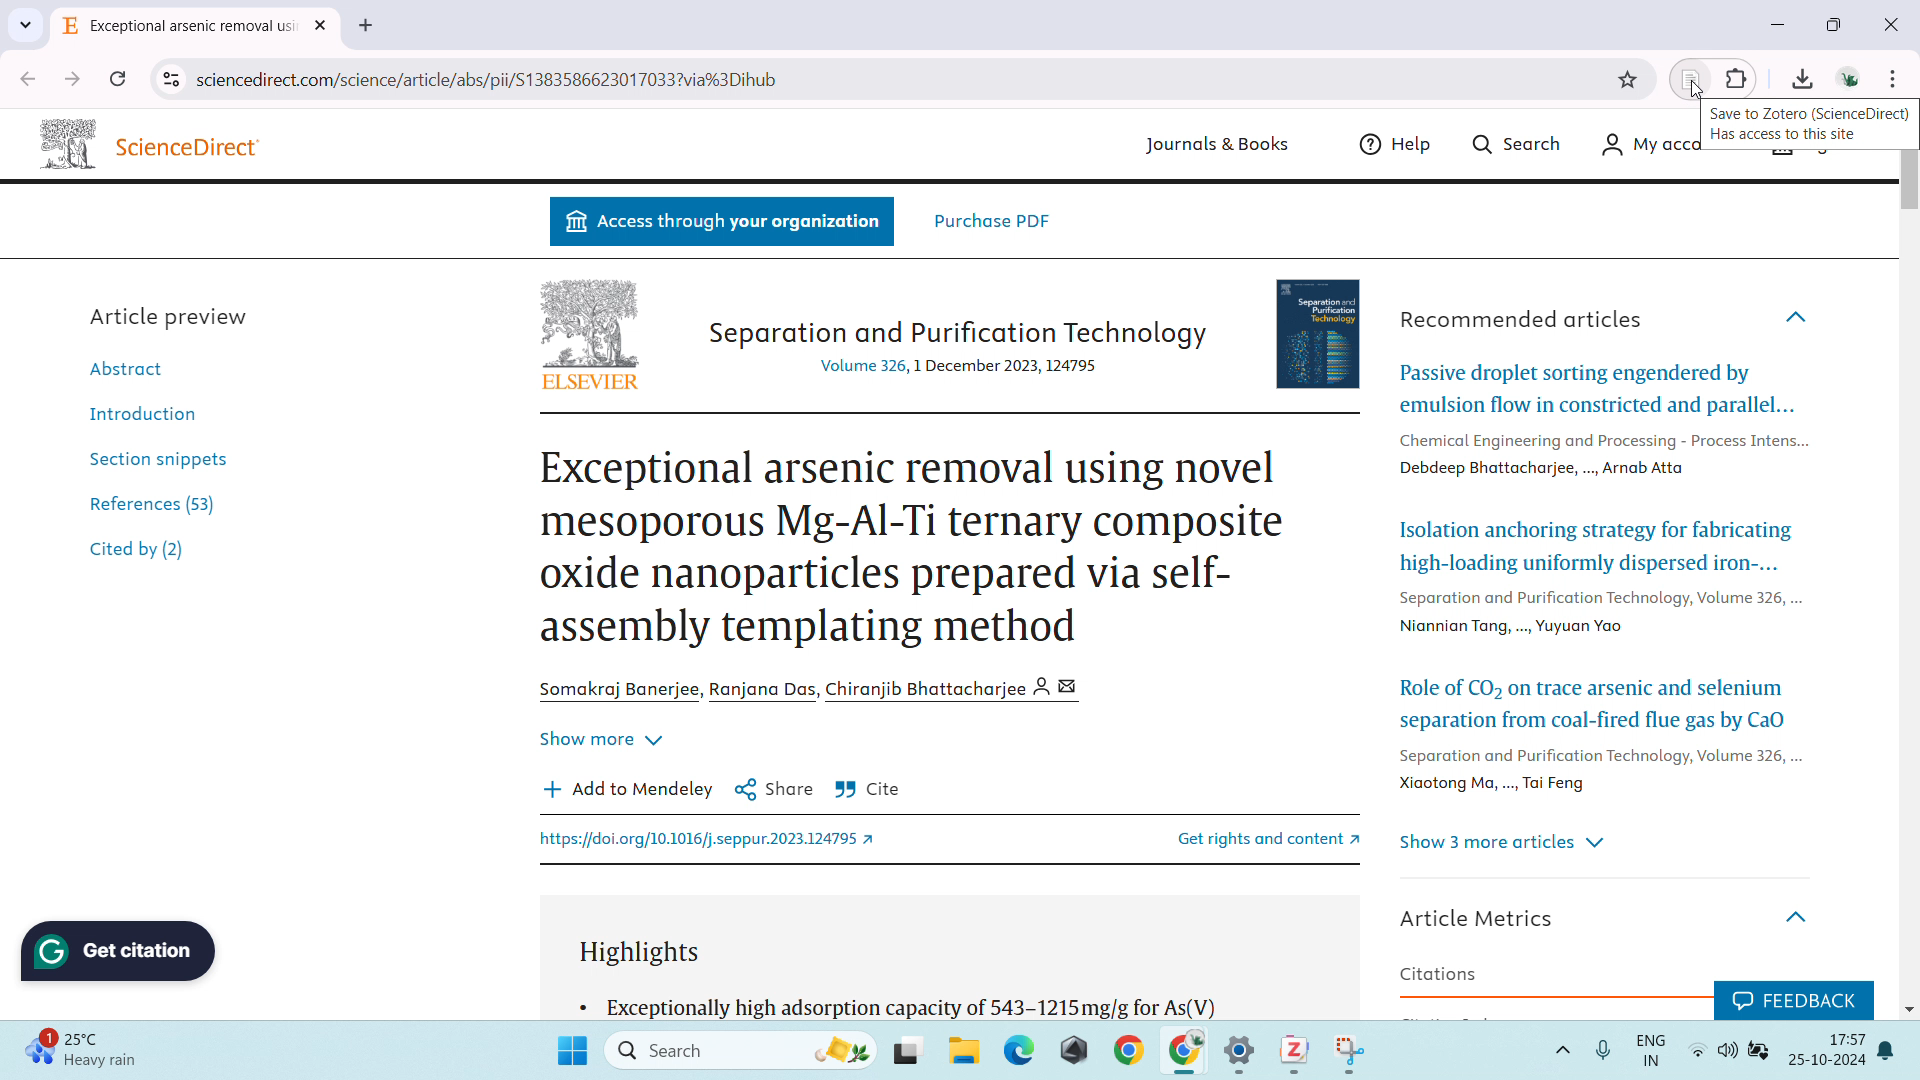 The height and width of the screenshot is (1080, 1920). Describe the element at coordinates (992, 220) in the screenshot. I see `Purchase PDF` at that location.